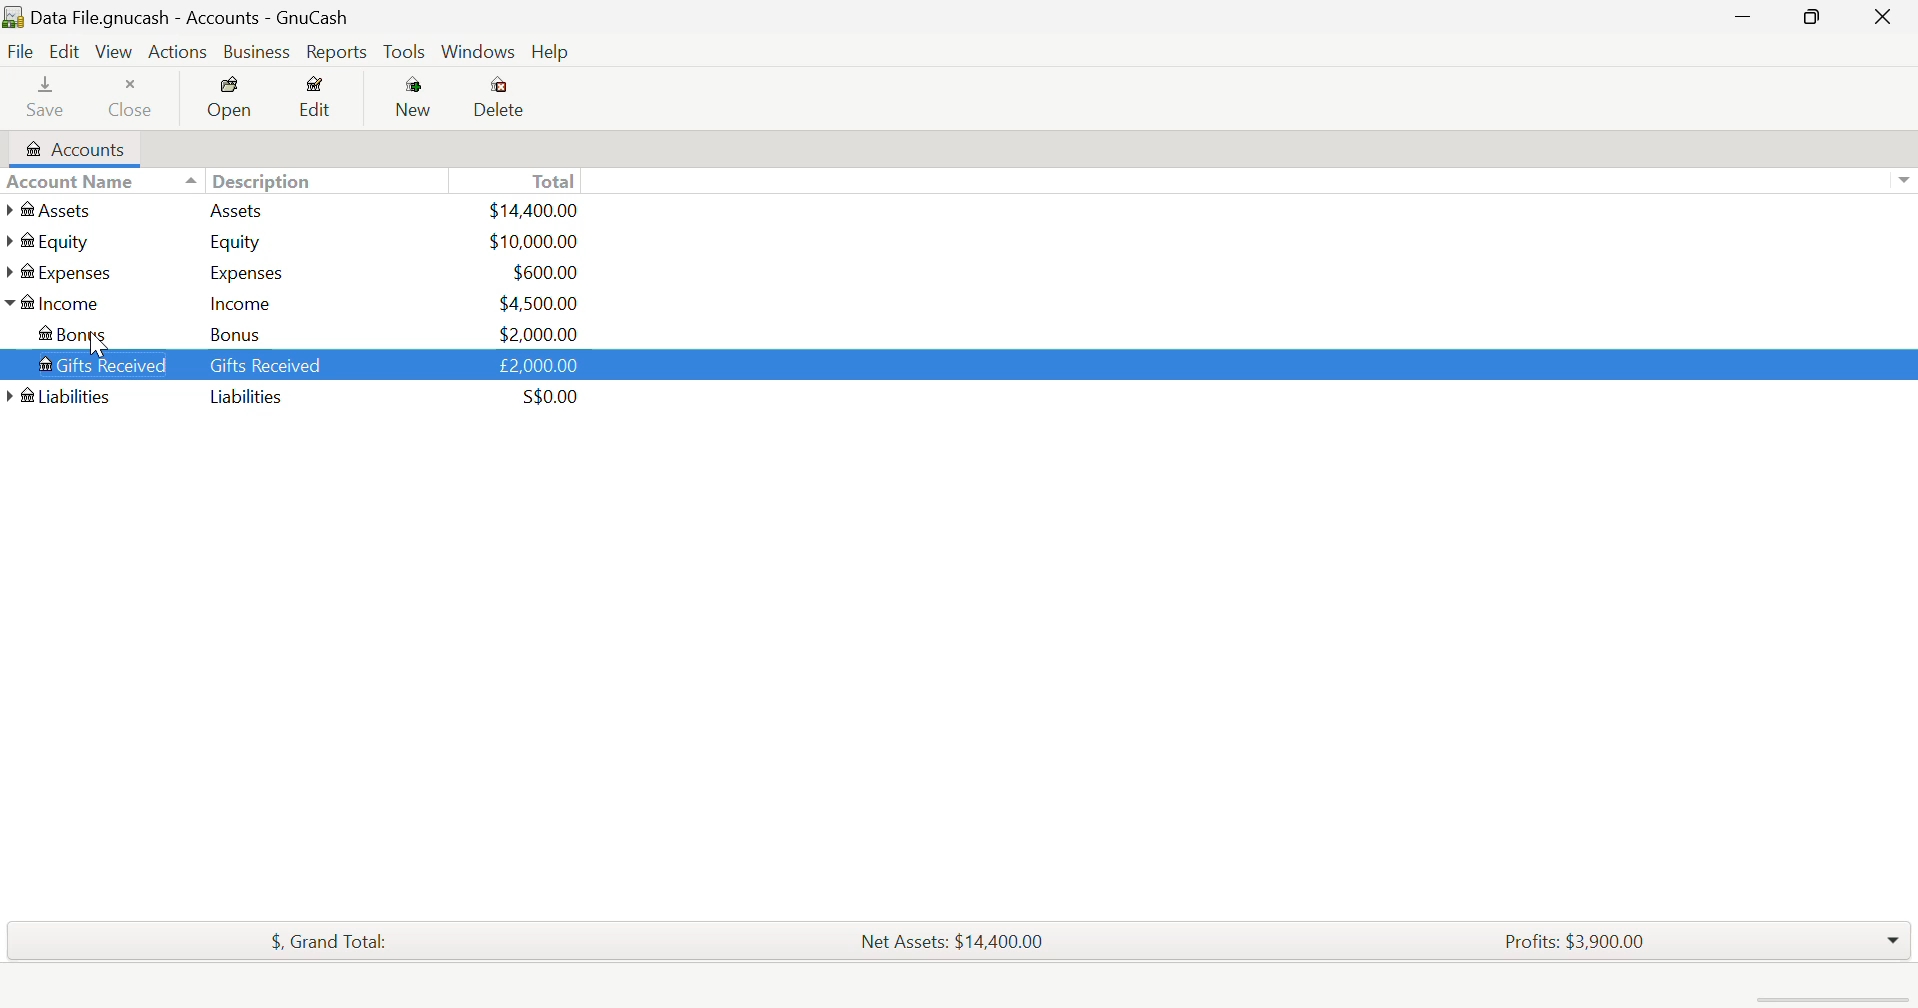 This screenshot has height=1008, width=1918. I want to click on Total, so click(548, 179).